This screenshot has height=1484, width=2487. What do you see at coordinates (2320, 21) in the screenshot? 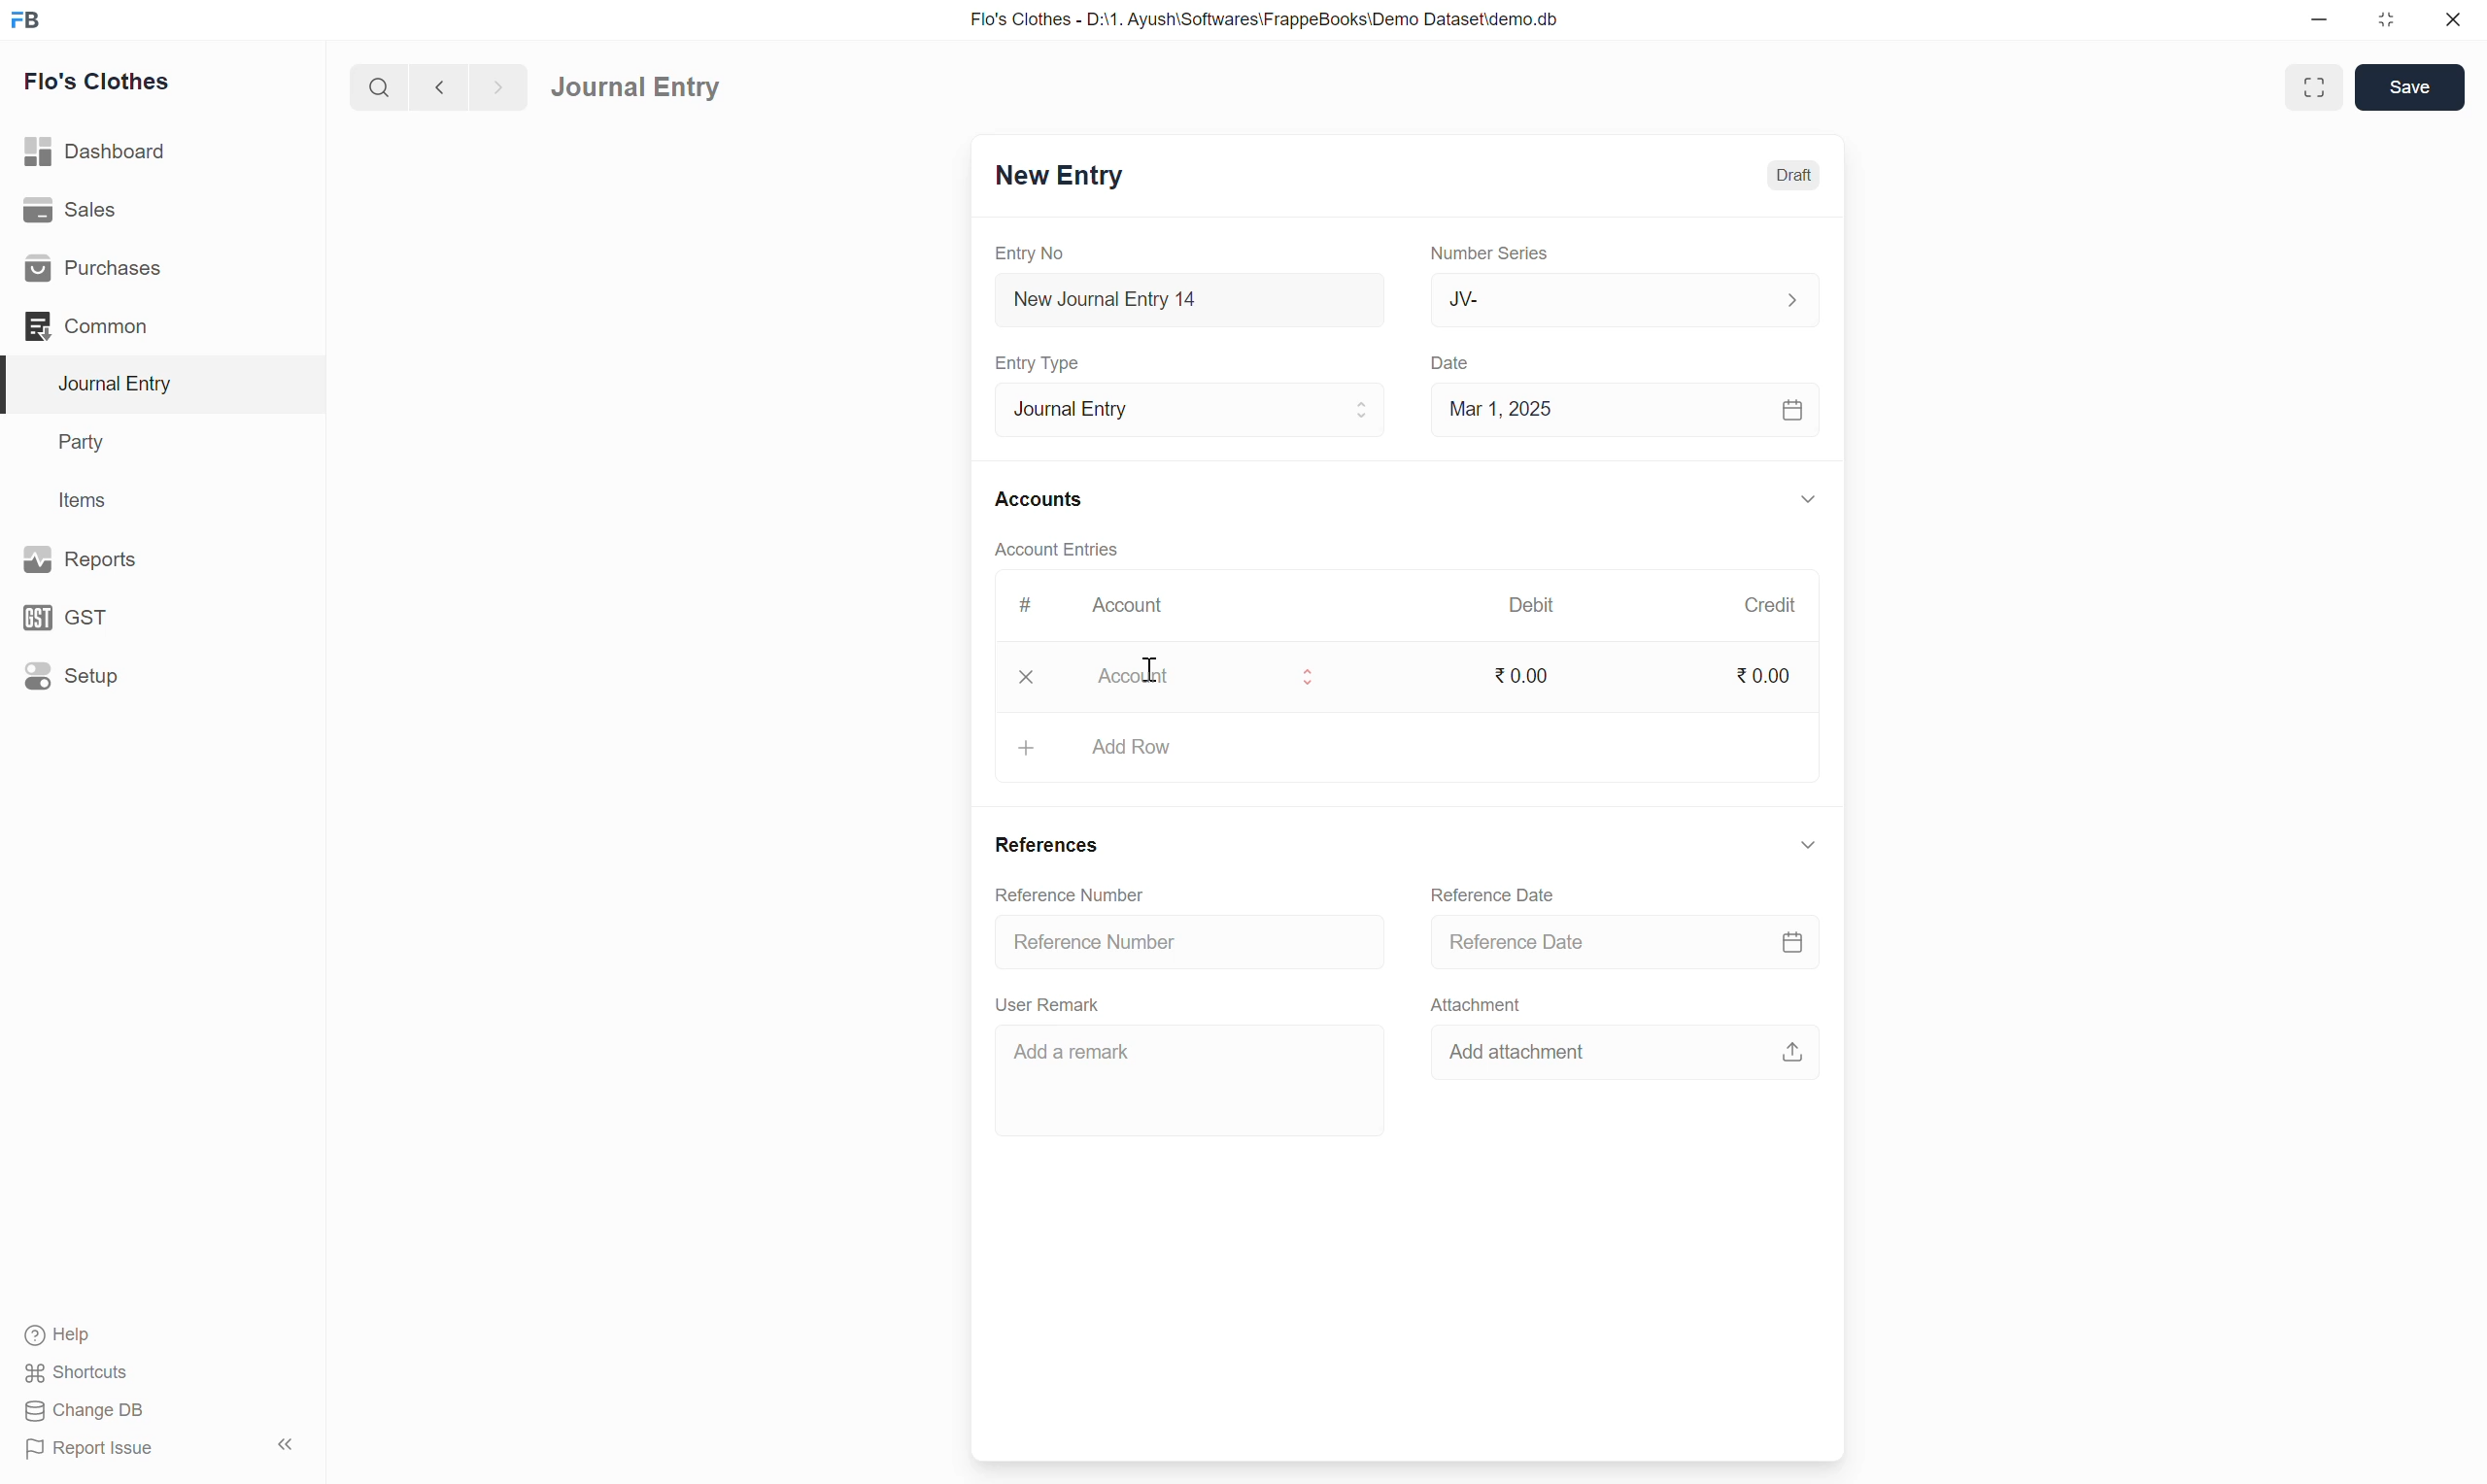
I see `minimize` at bounding box center [2320, 21].